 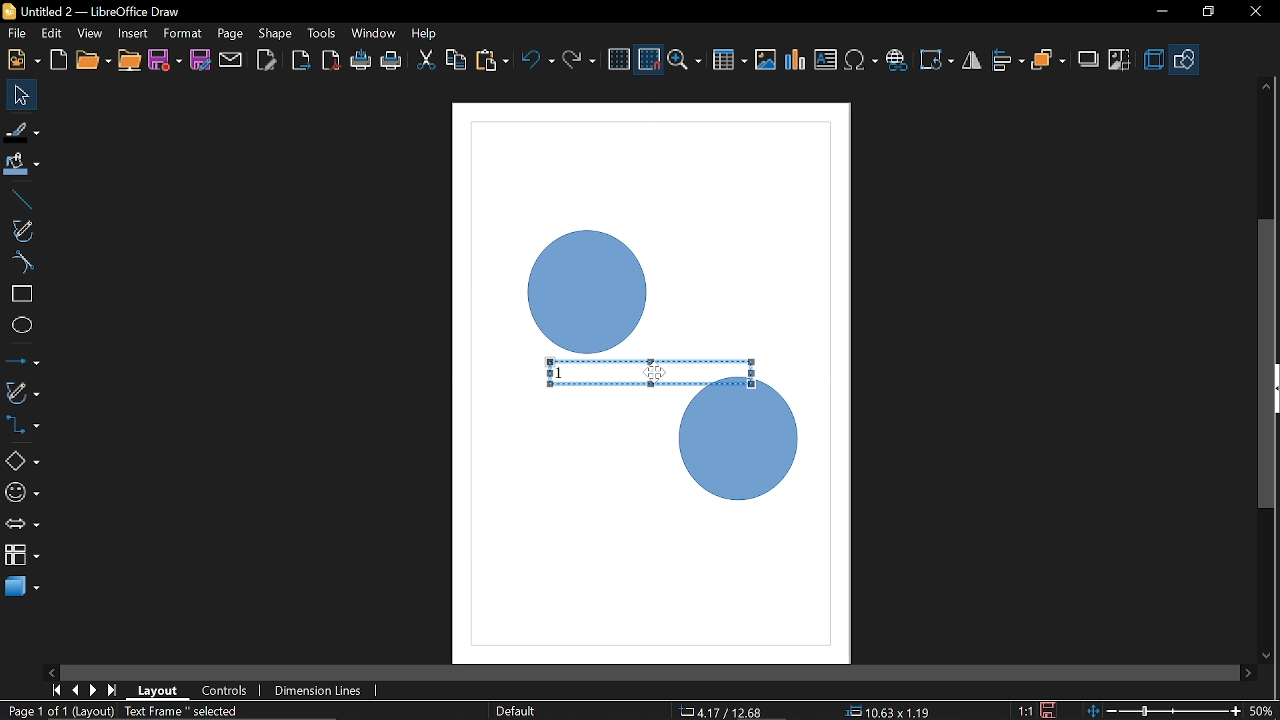 What do you see at coordinates (94, 690) in the screenshot?
I see `Next page` at bounding box center [94, 690].